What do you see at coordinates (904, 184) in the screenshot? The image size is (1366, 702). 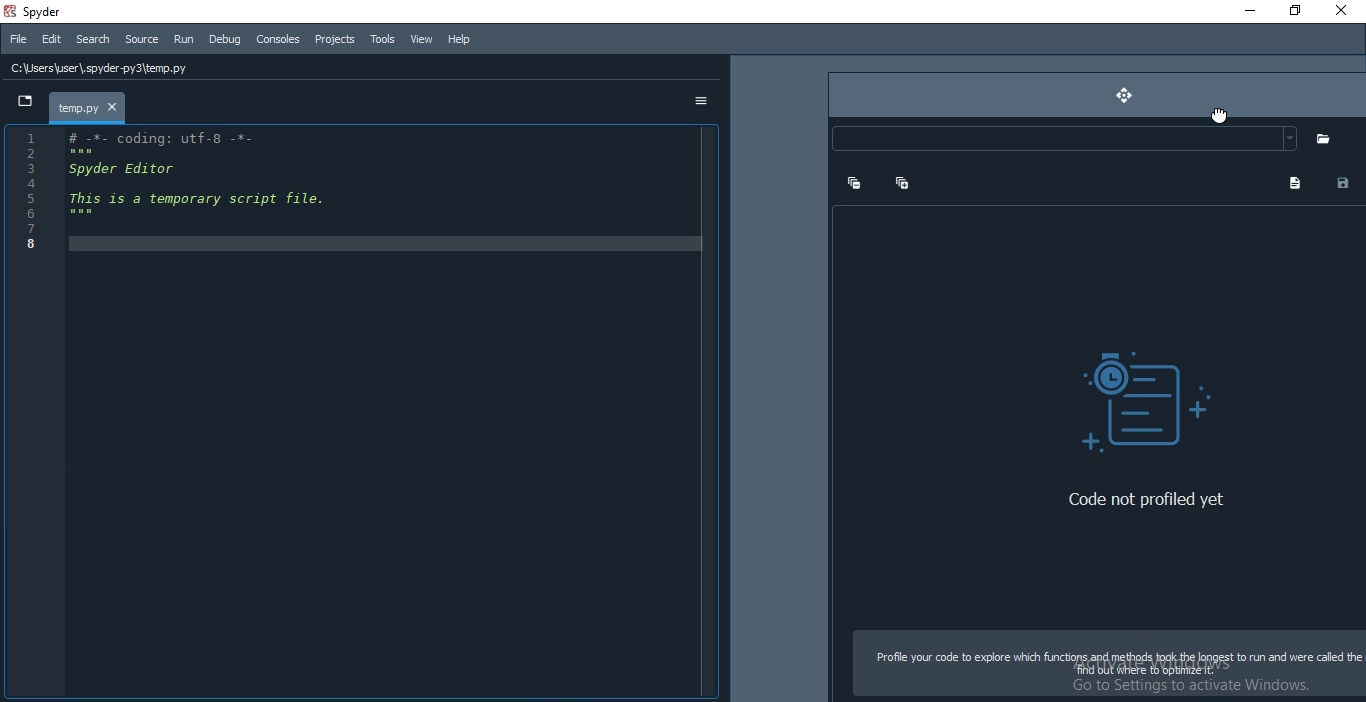 I see `add tab` at bounding box center [904, 184].